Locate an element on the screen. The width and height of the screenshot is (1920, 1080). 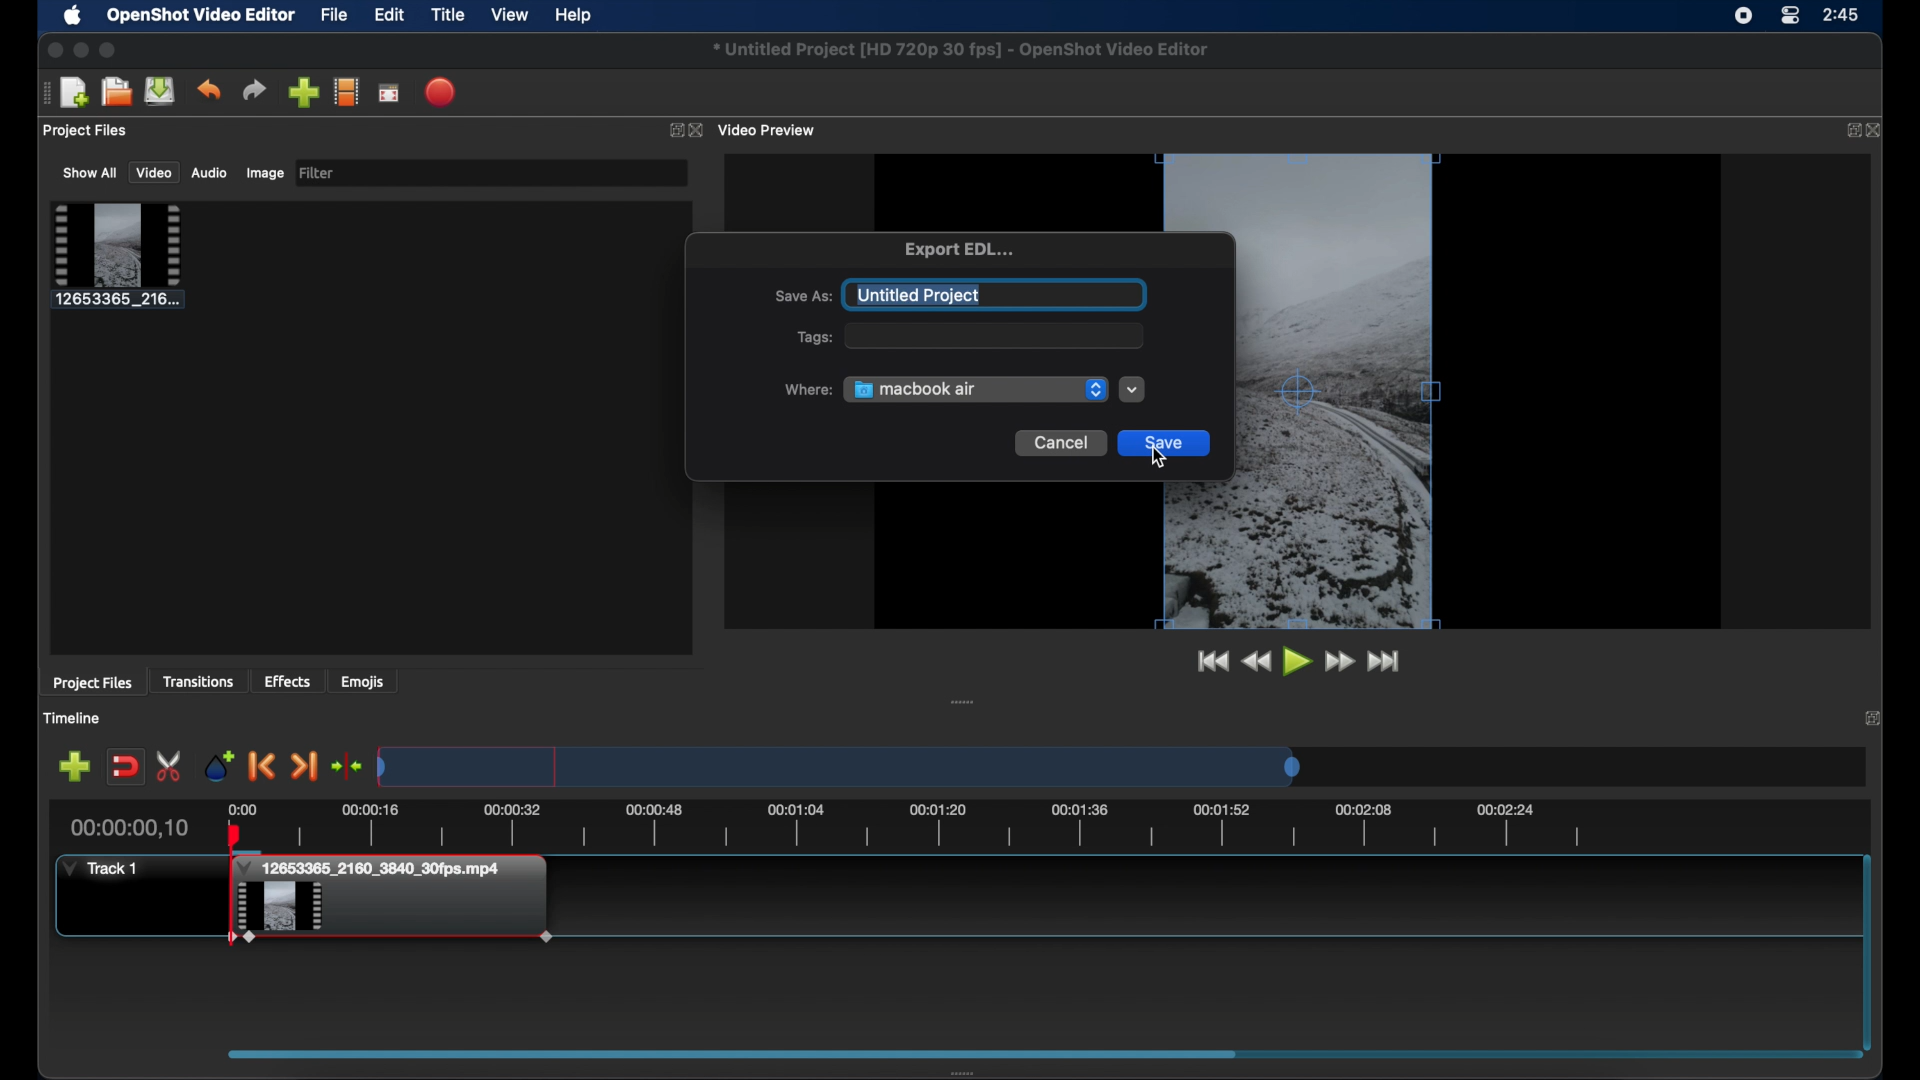
undo is located at coordinates (209, 90).